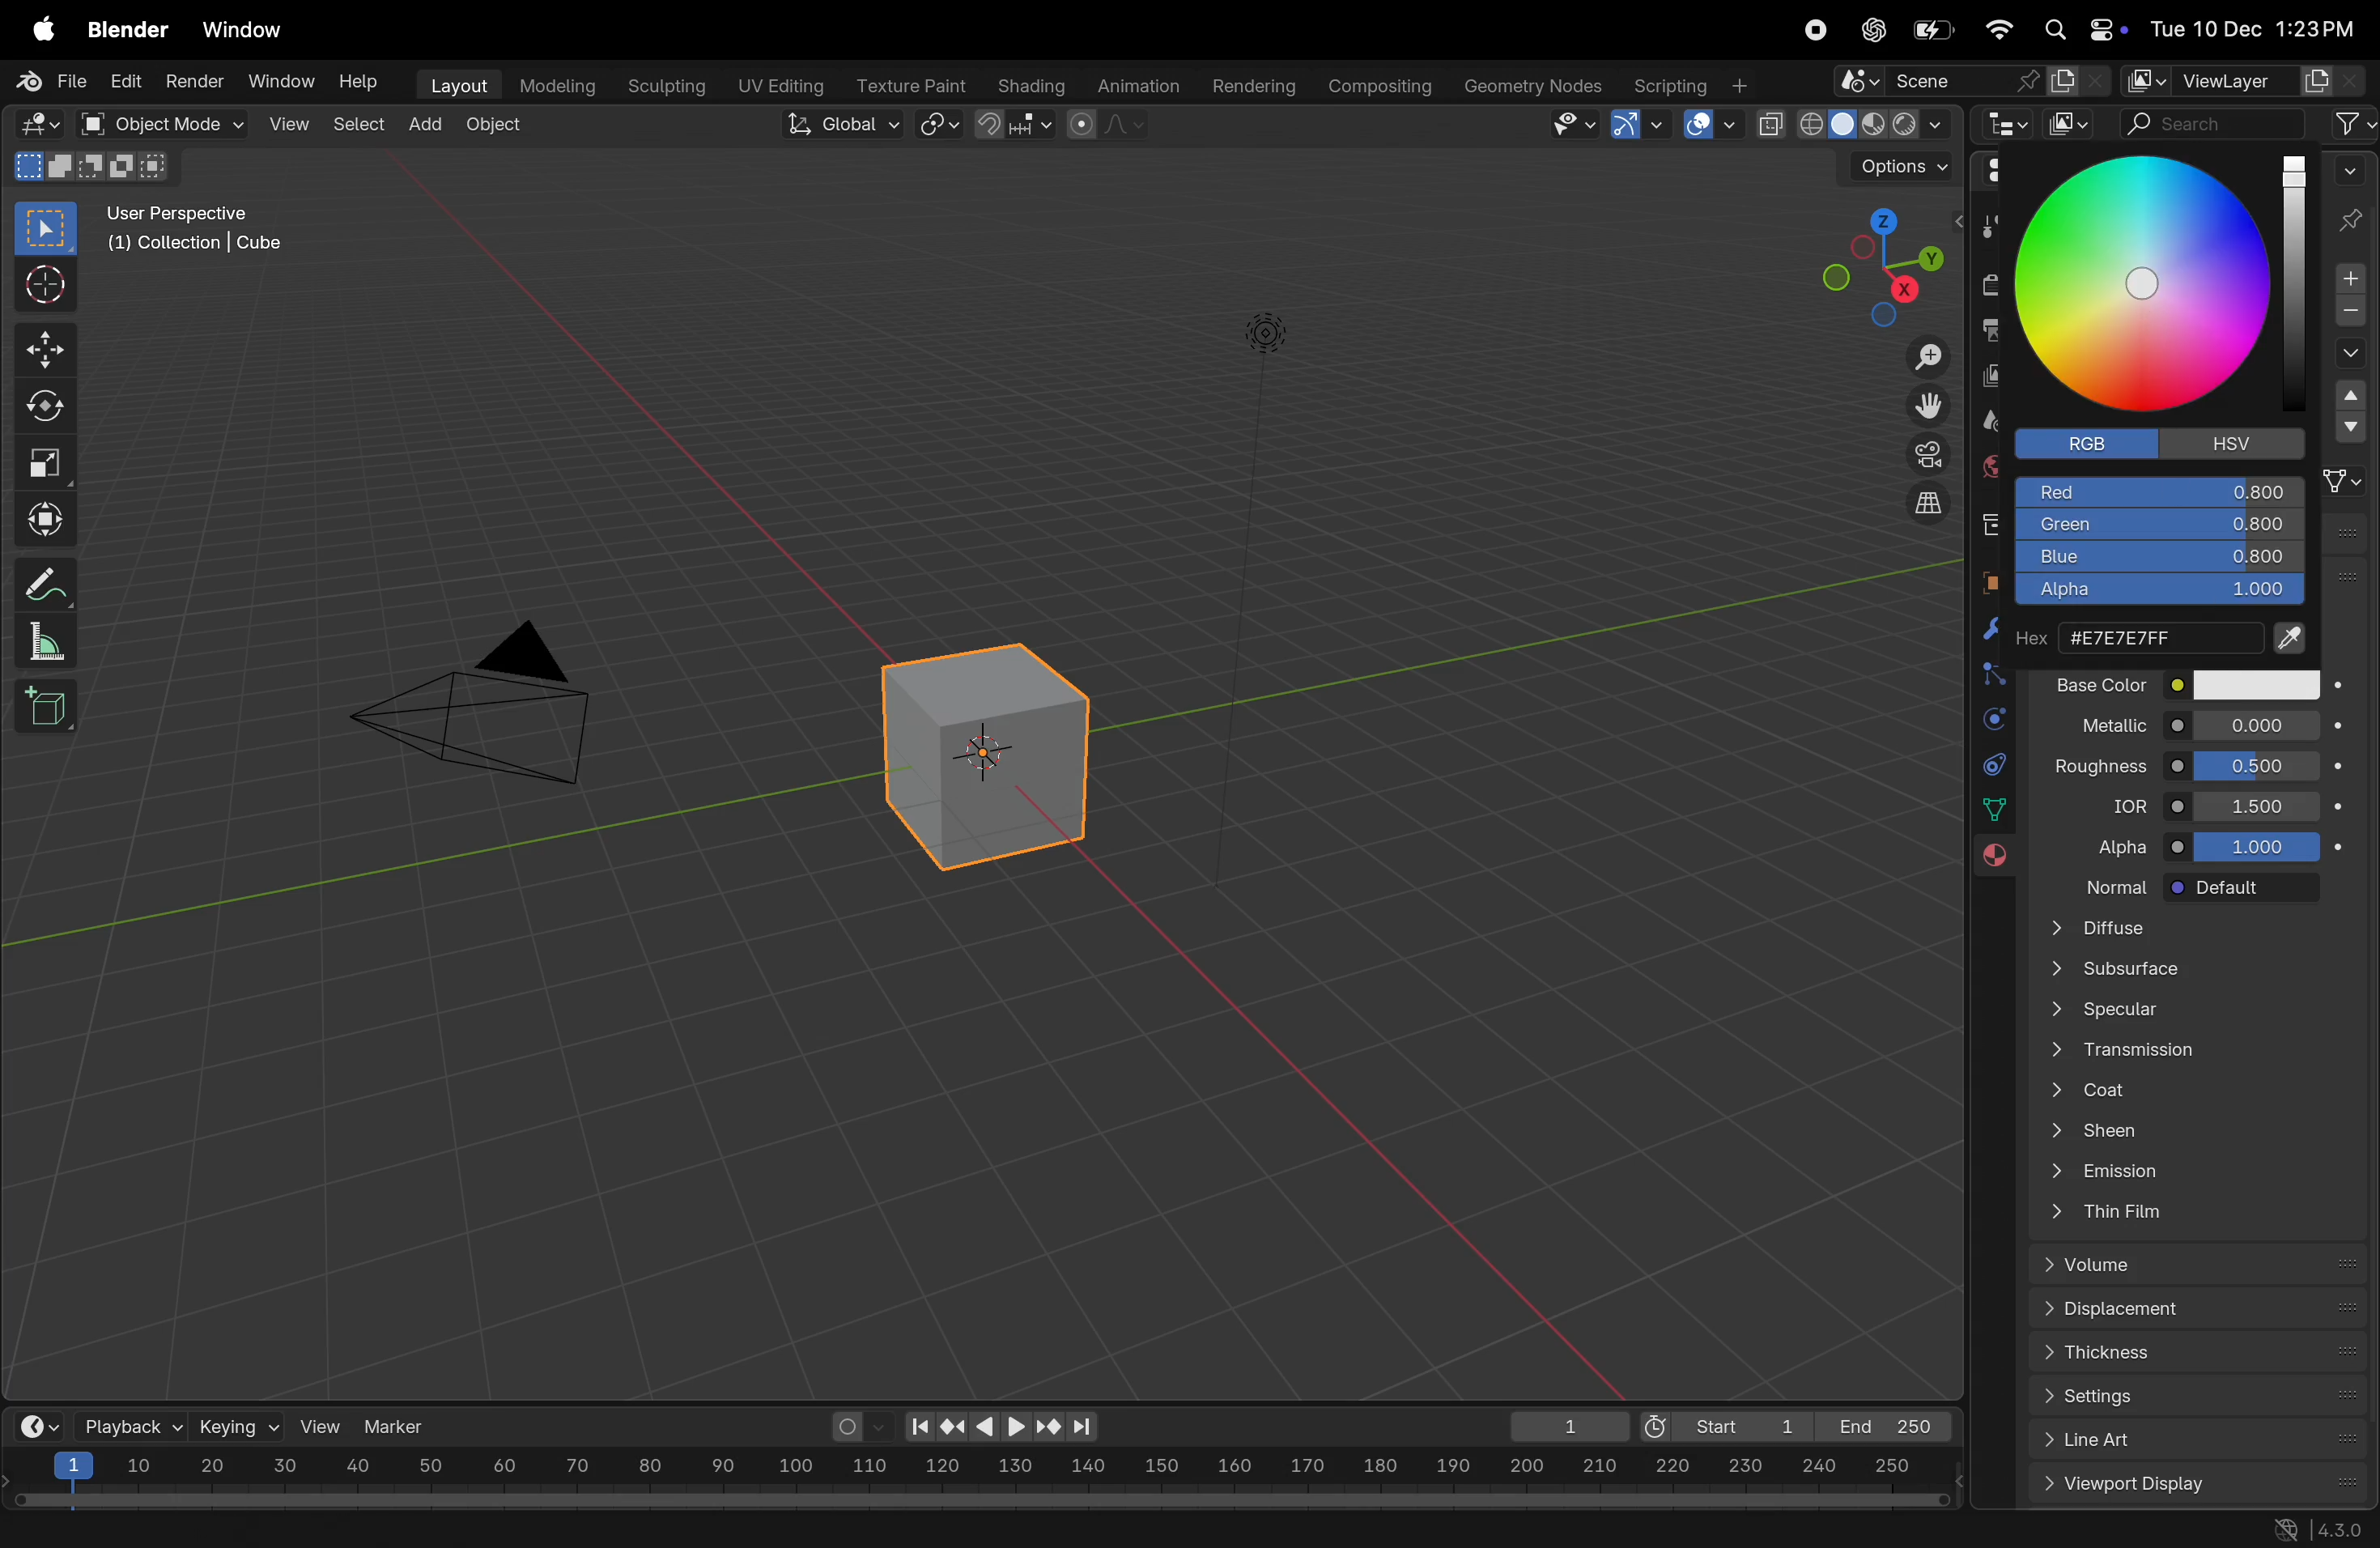 The height and width of the screenshot is (1548, 2380). I want to click on emission, so click(2197, 1170).